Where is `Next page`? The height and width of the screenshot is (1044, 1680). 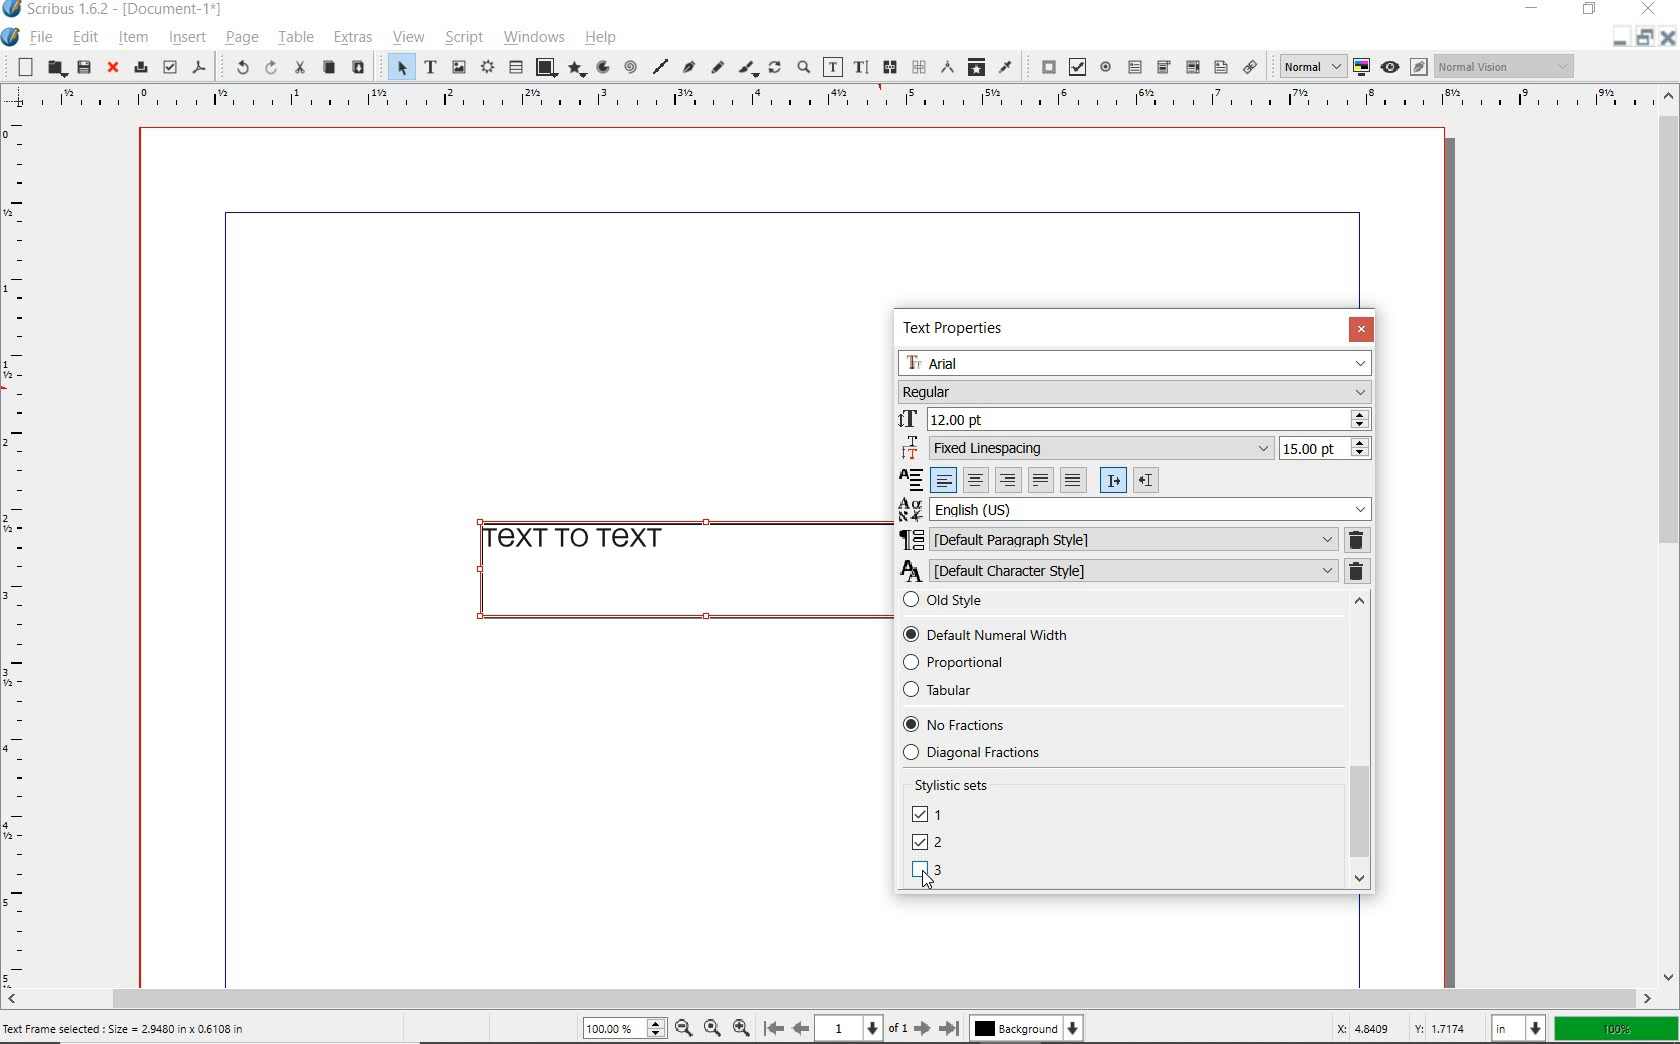
Next page is located at coordinates (921, 1028).